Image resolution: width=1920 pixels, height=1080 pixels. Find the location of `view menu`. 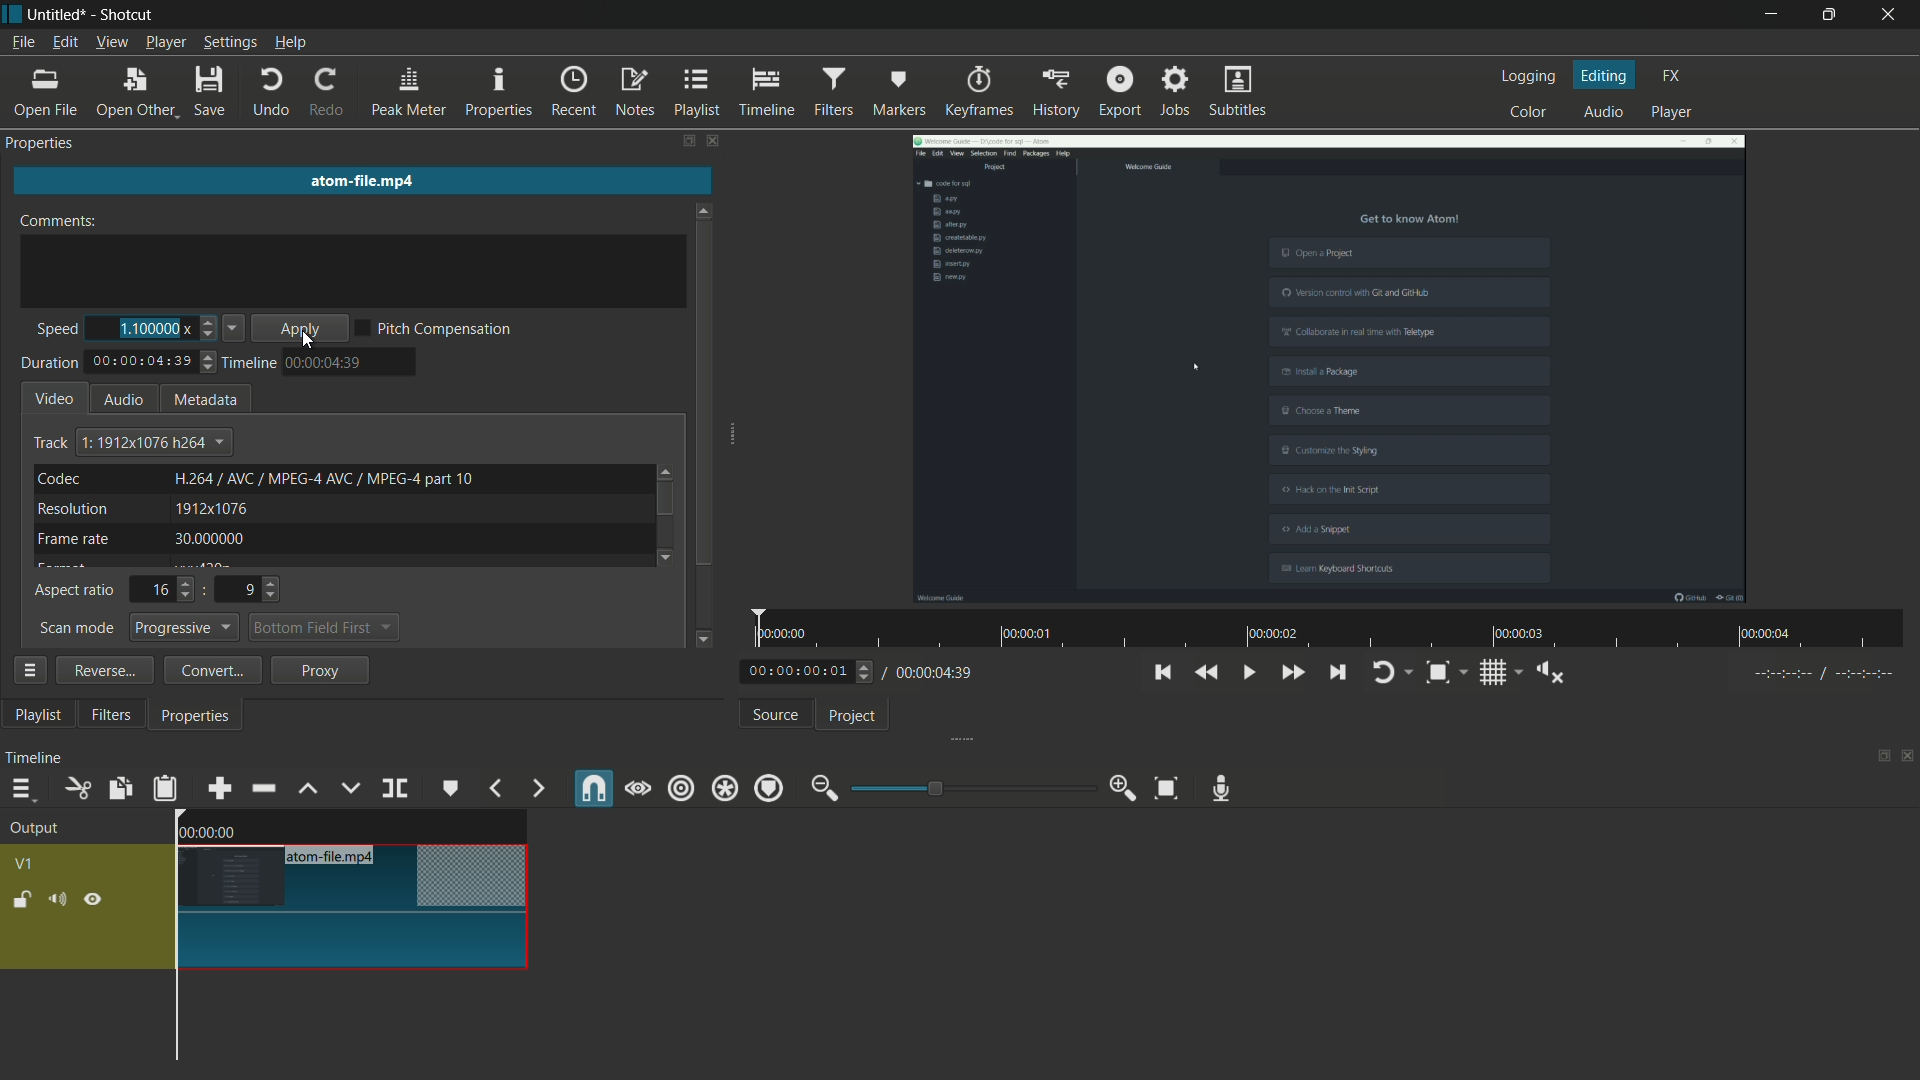

view menu is located at coordinates (114, 42).